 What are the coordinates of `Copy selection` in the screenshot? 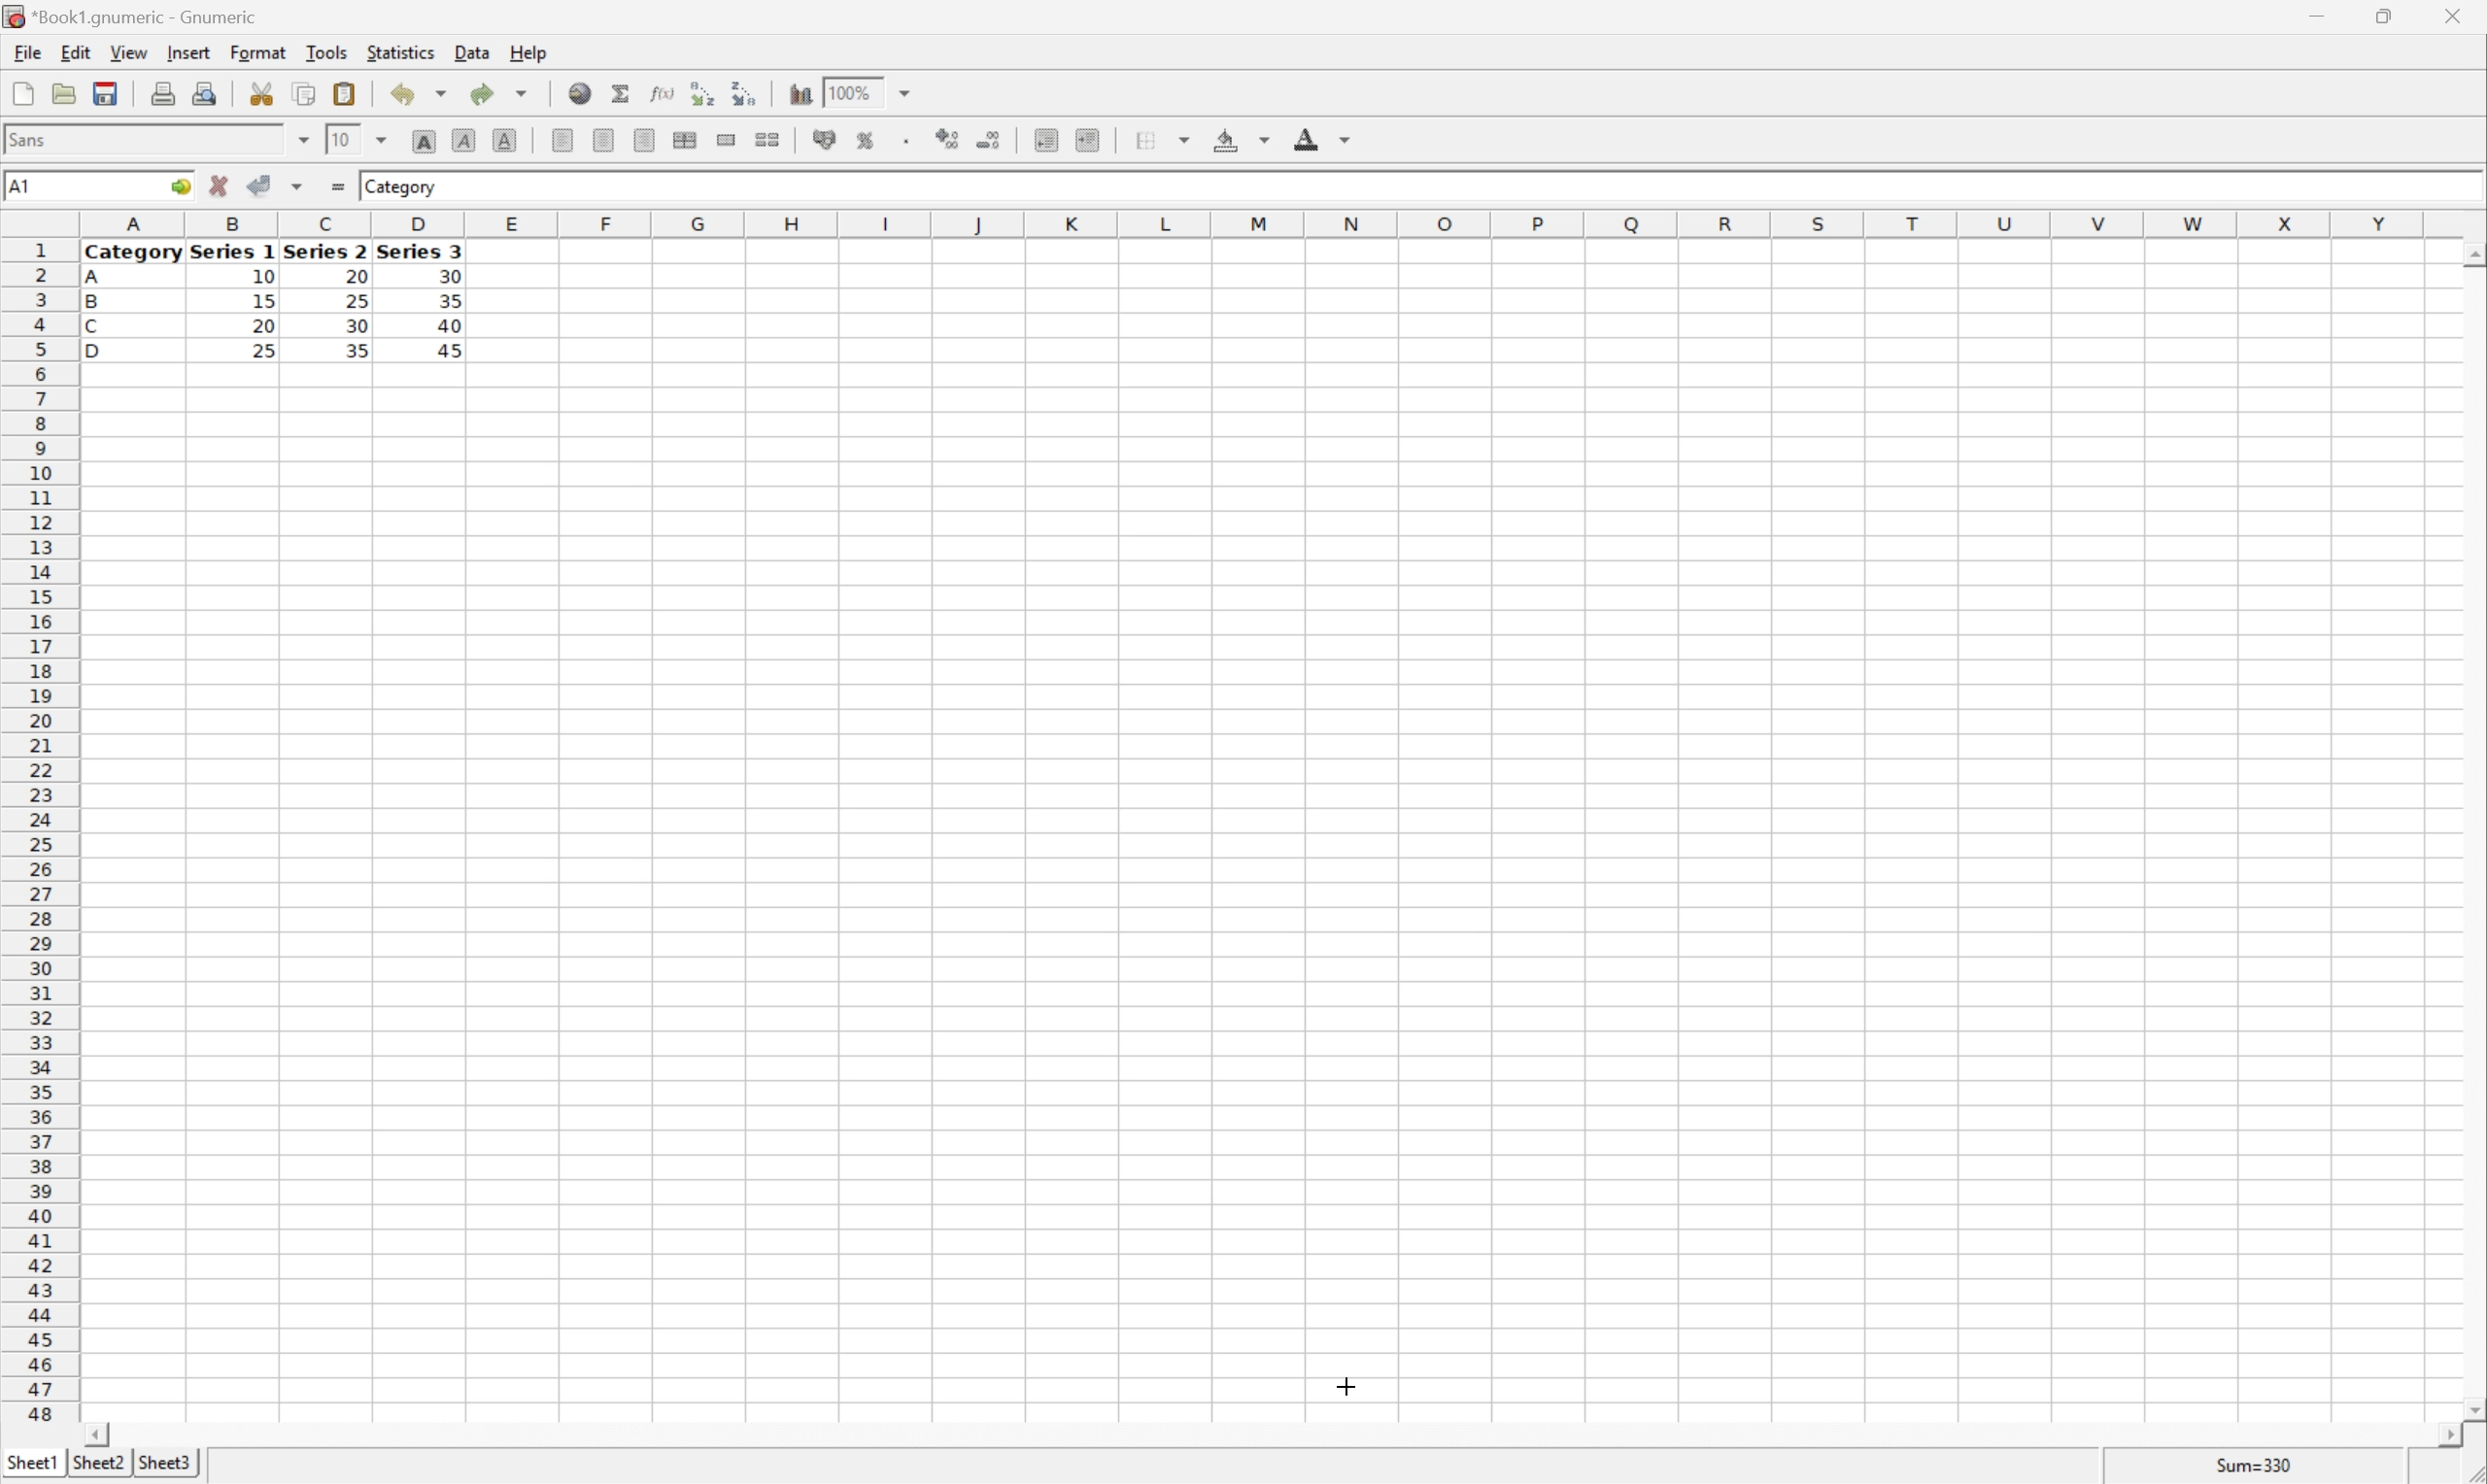 It's located at (305, 92).